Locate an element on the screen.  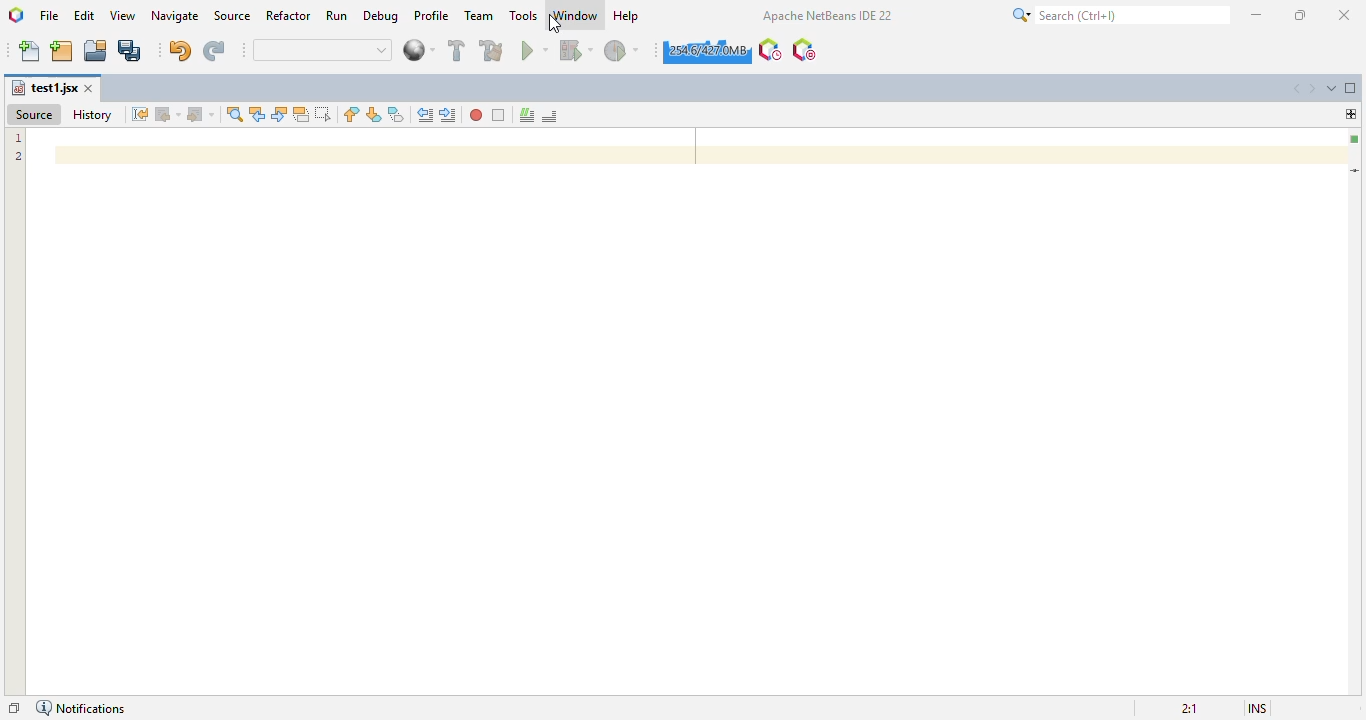
save all is located at coordinates (130, 51).